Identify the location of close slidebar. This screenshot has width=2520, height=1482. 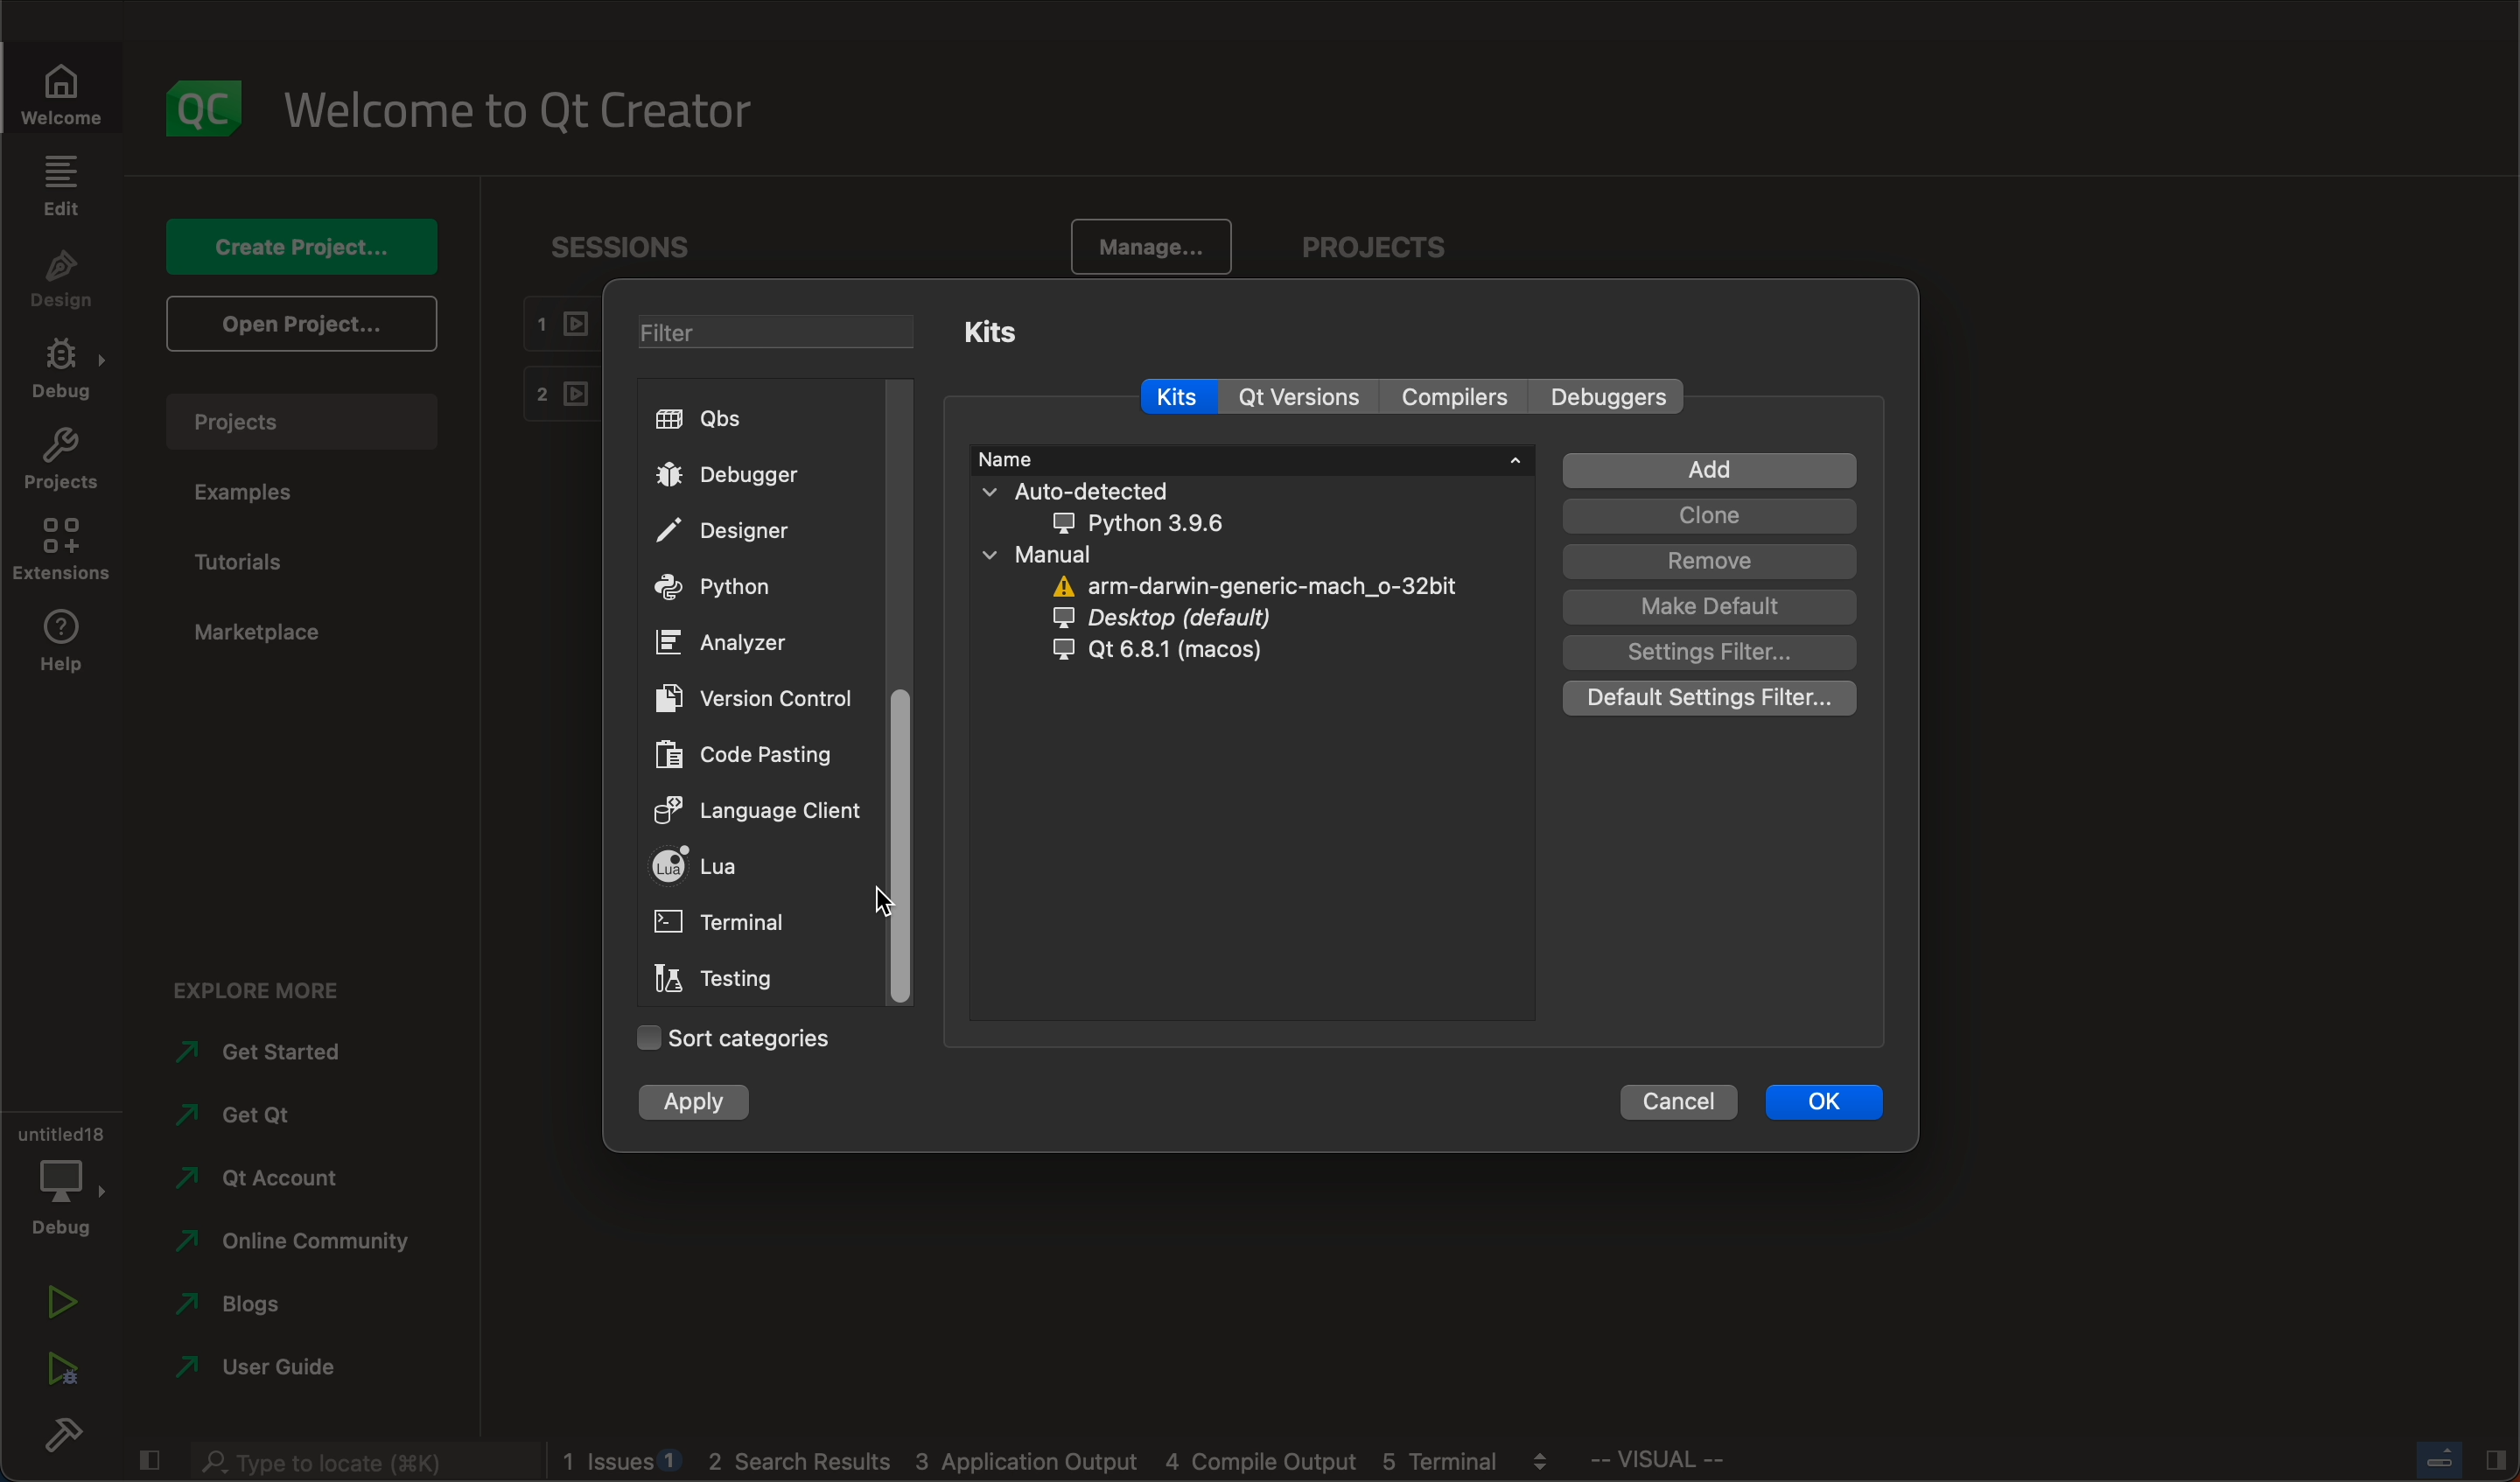
(149, 1460).